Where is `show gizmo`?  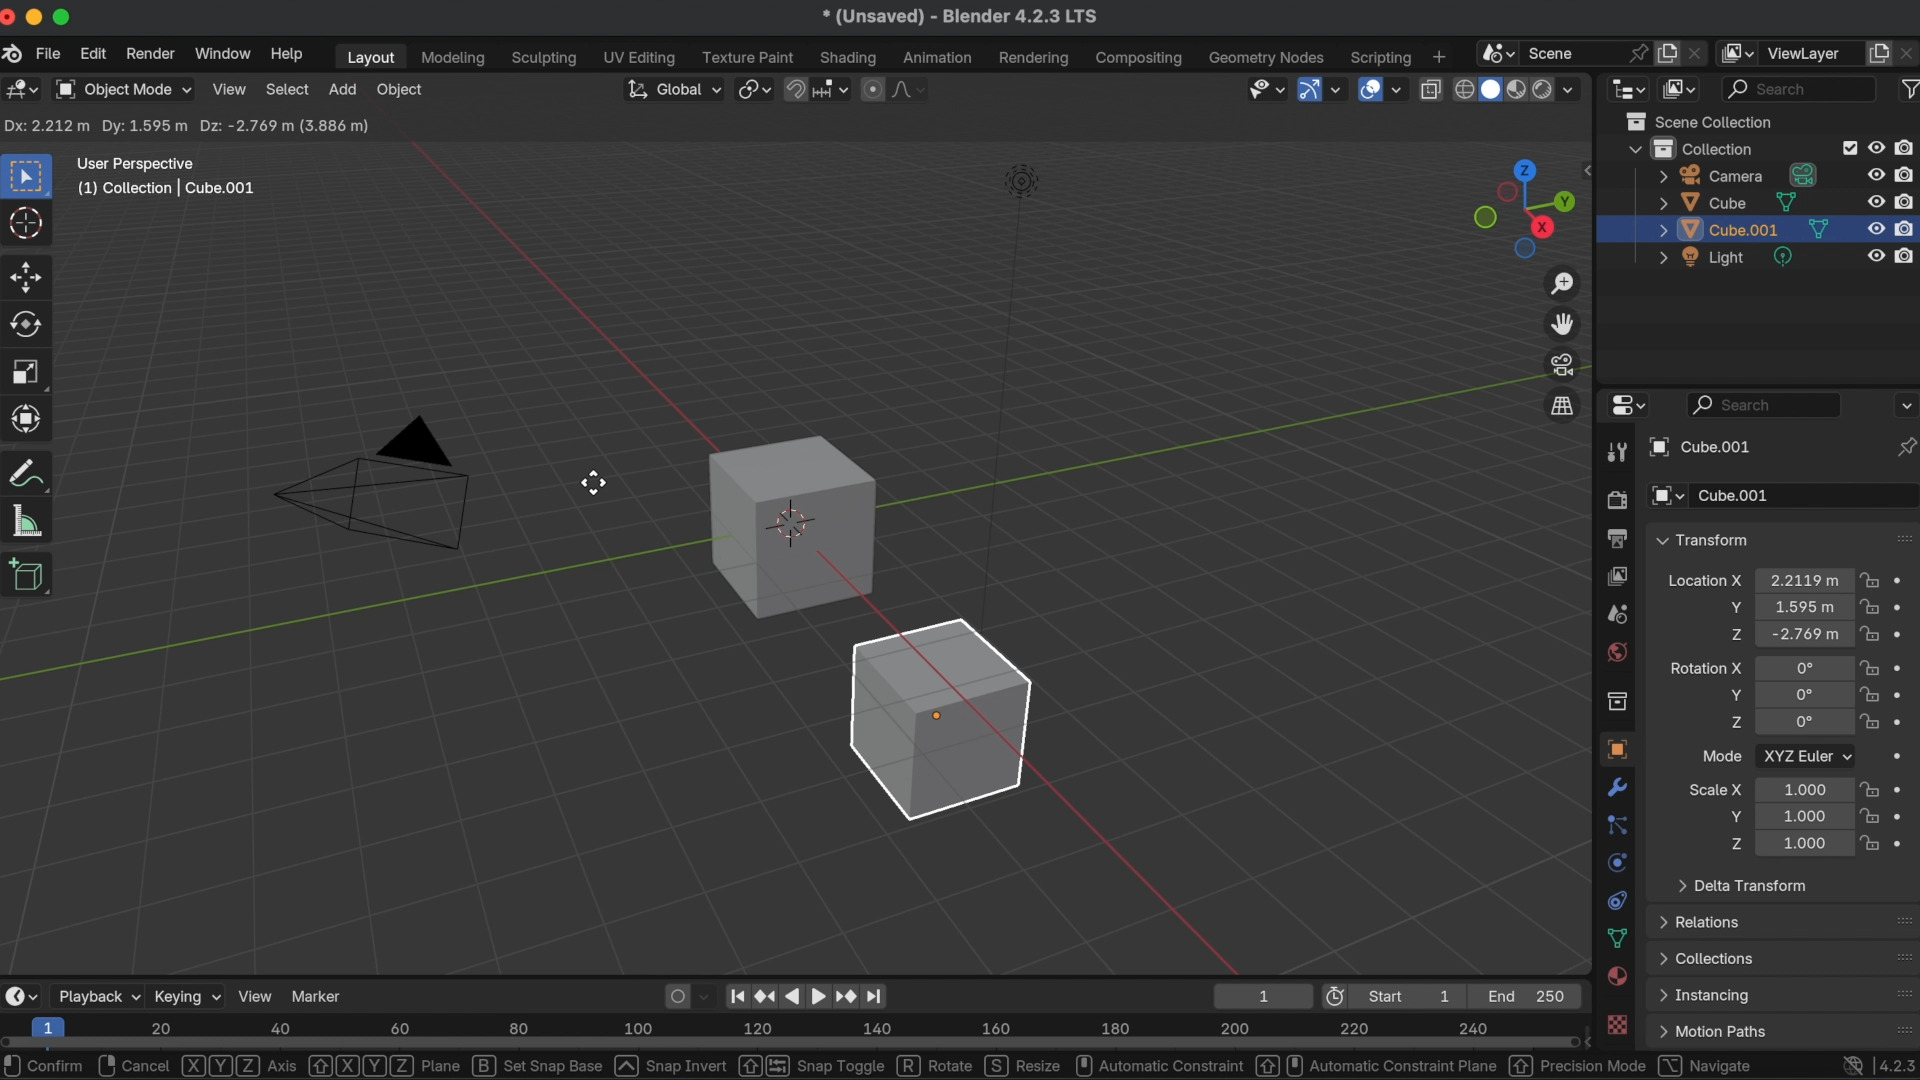
show gizmo is located at coordinates (1308, 91).